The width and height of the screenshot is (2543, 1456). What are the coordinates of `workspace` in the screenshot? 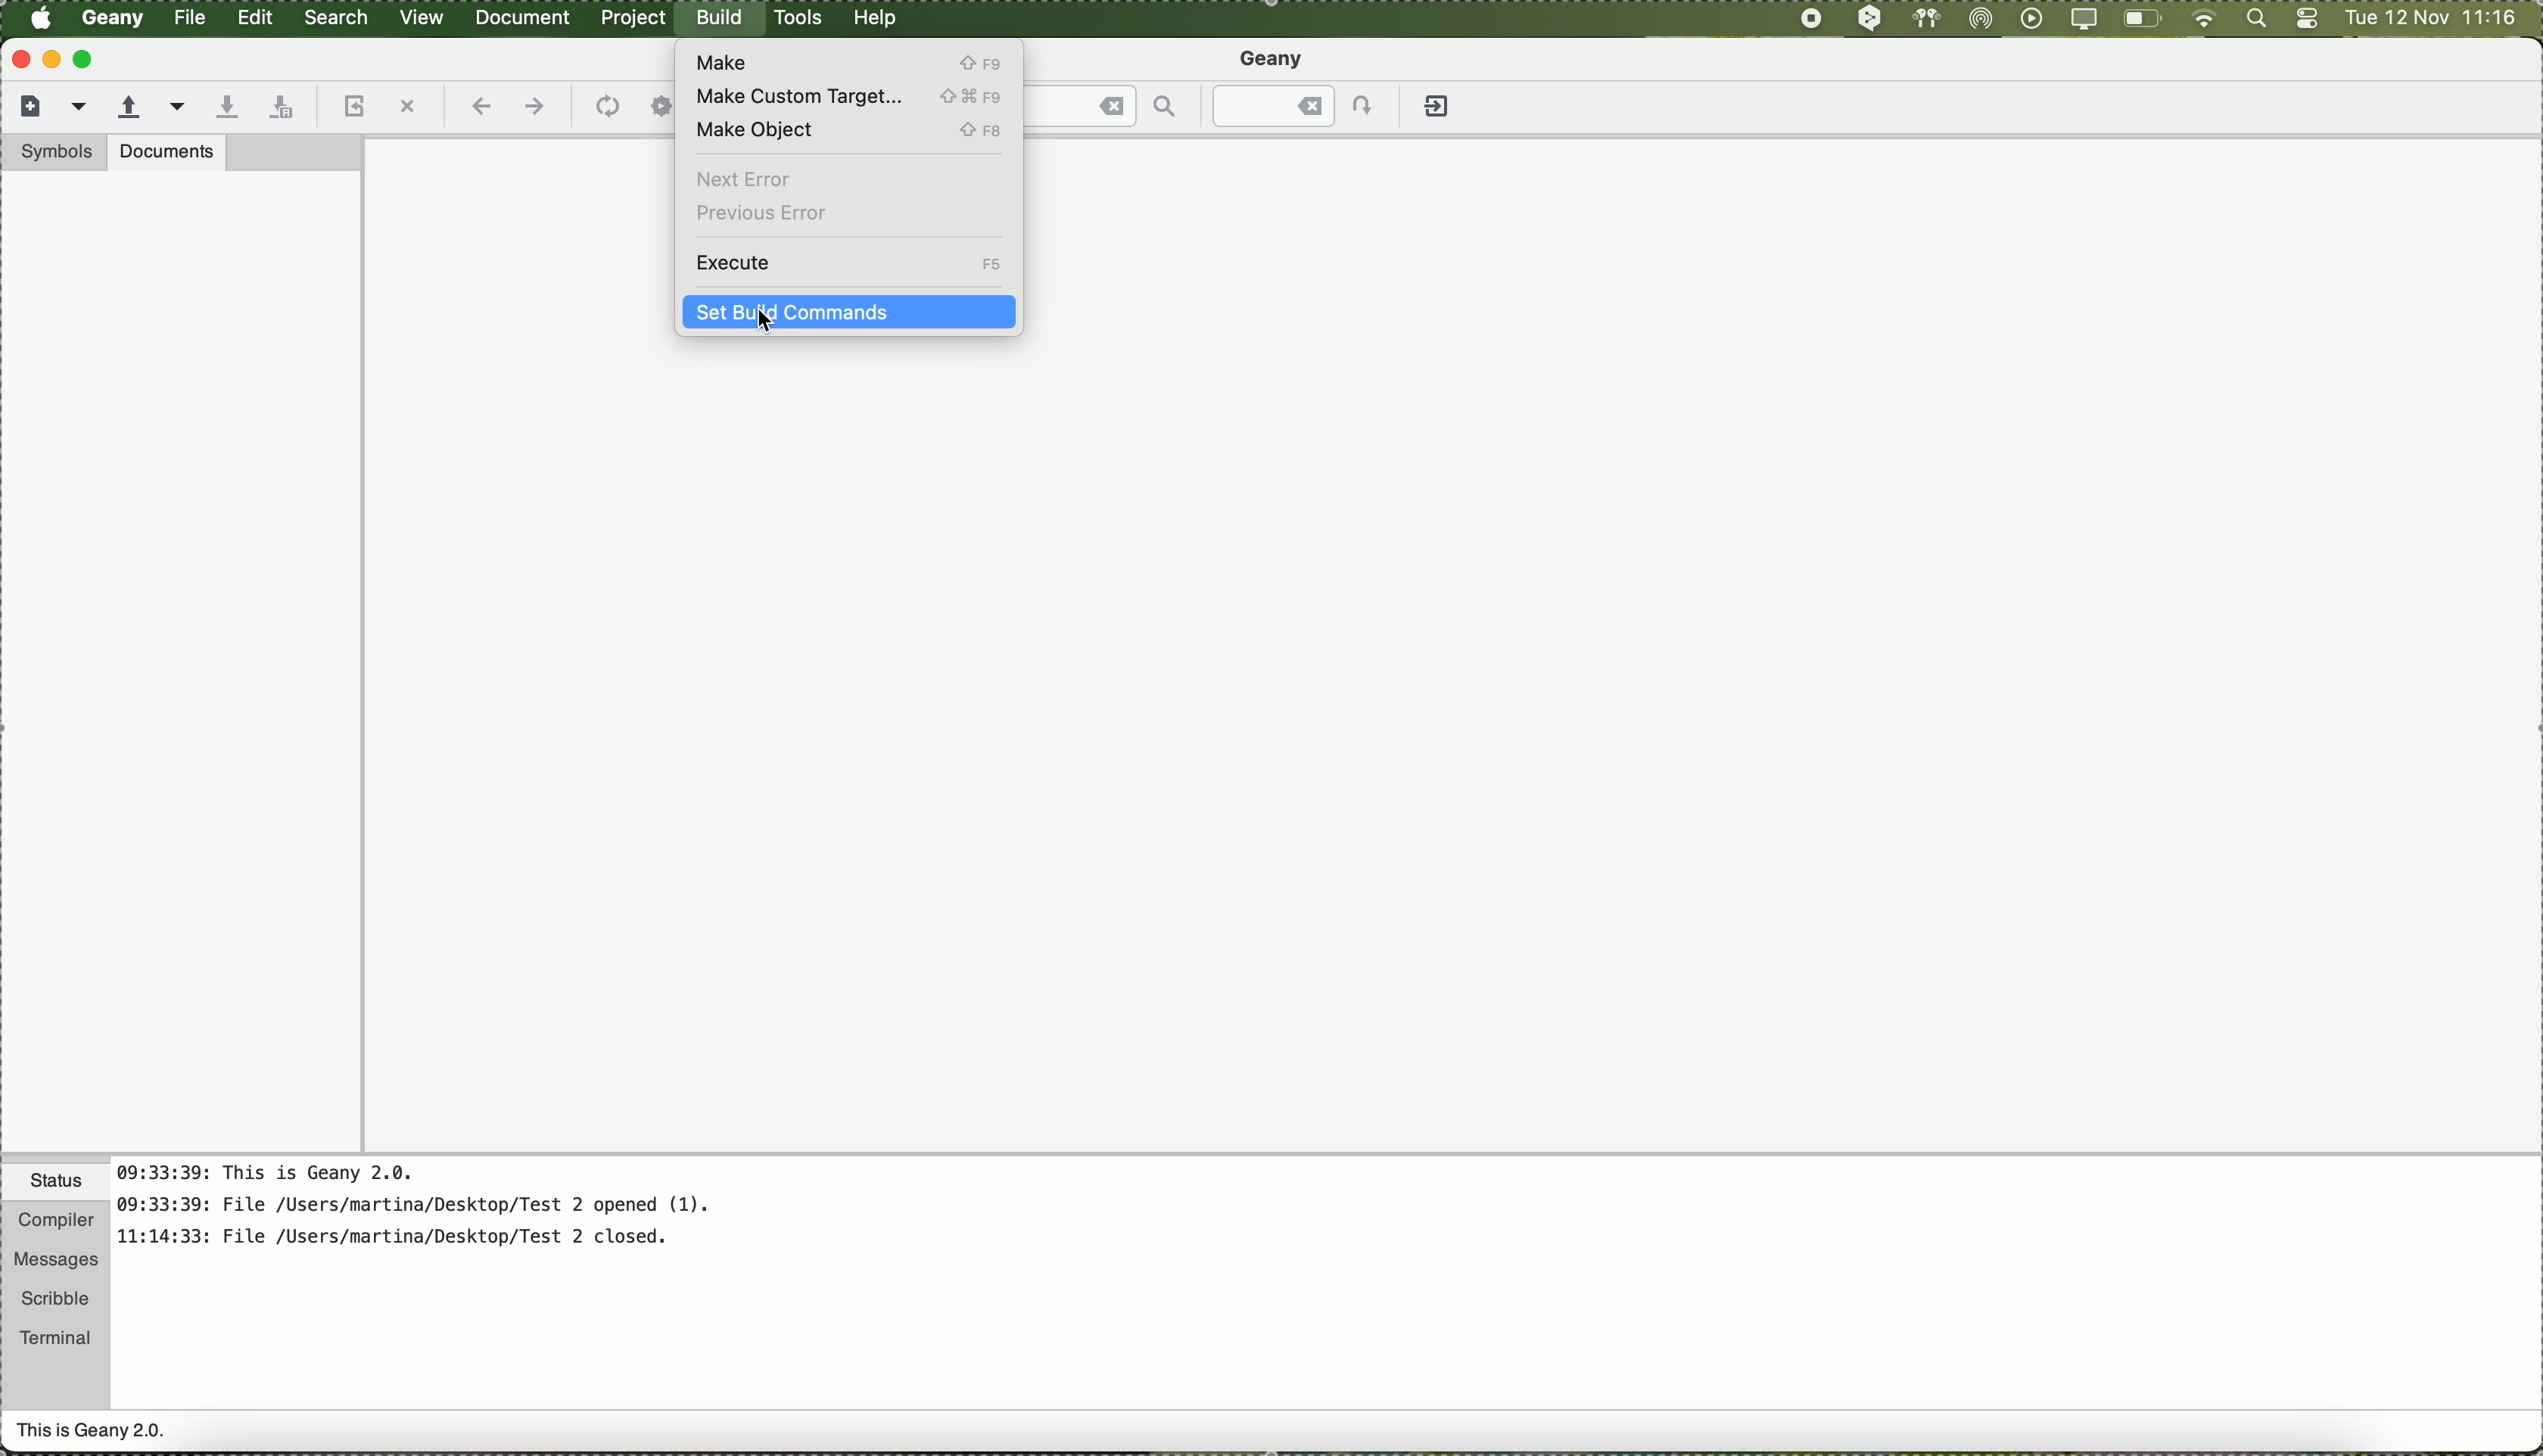 It's located at (1454, 753).